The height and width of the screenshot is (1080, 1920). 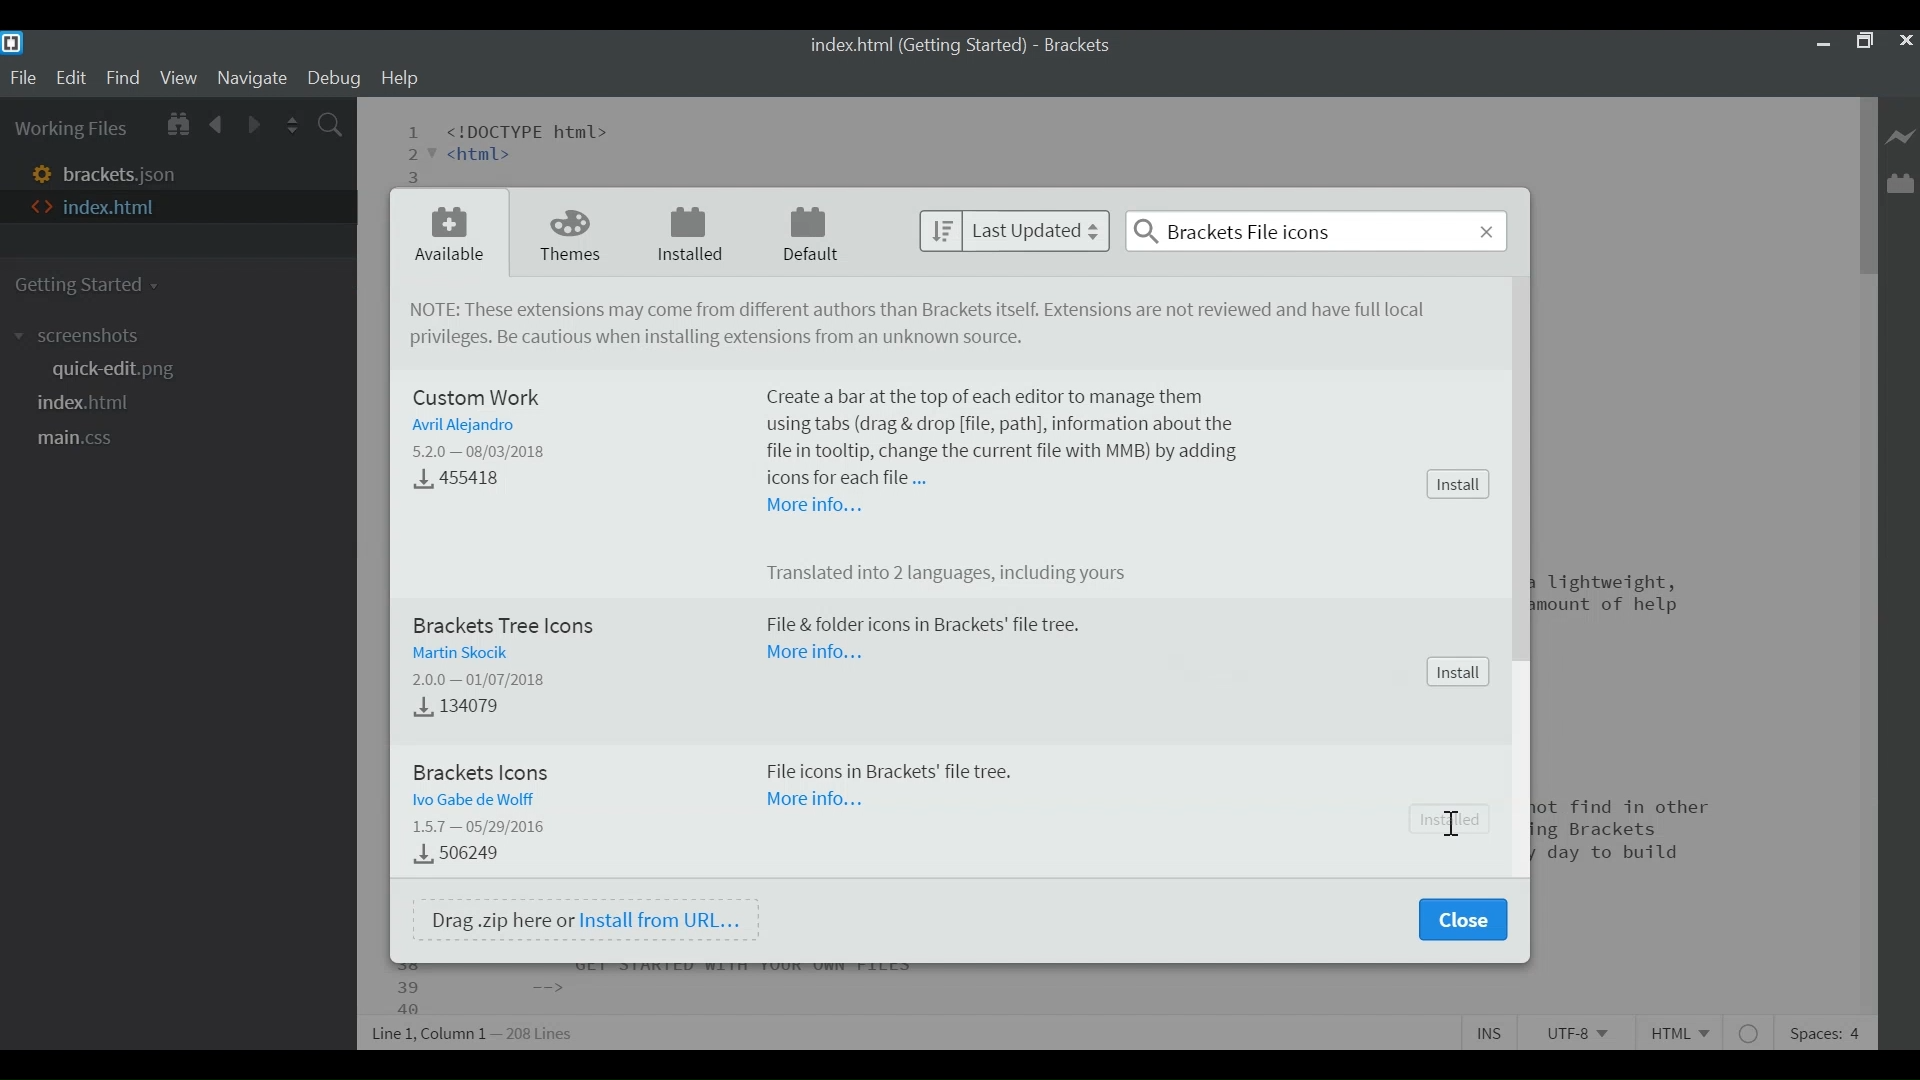 What do you see at coordinates (892, 773) in the screenshot?
I see `File icons in Backets file tree` at bounding box center [892, 773].